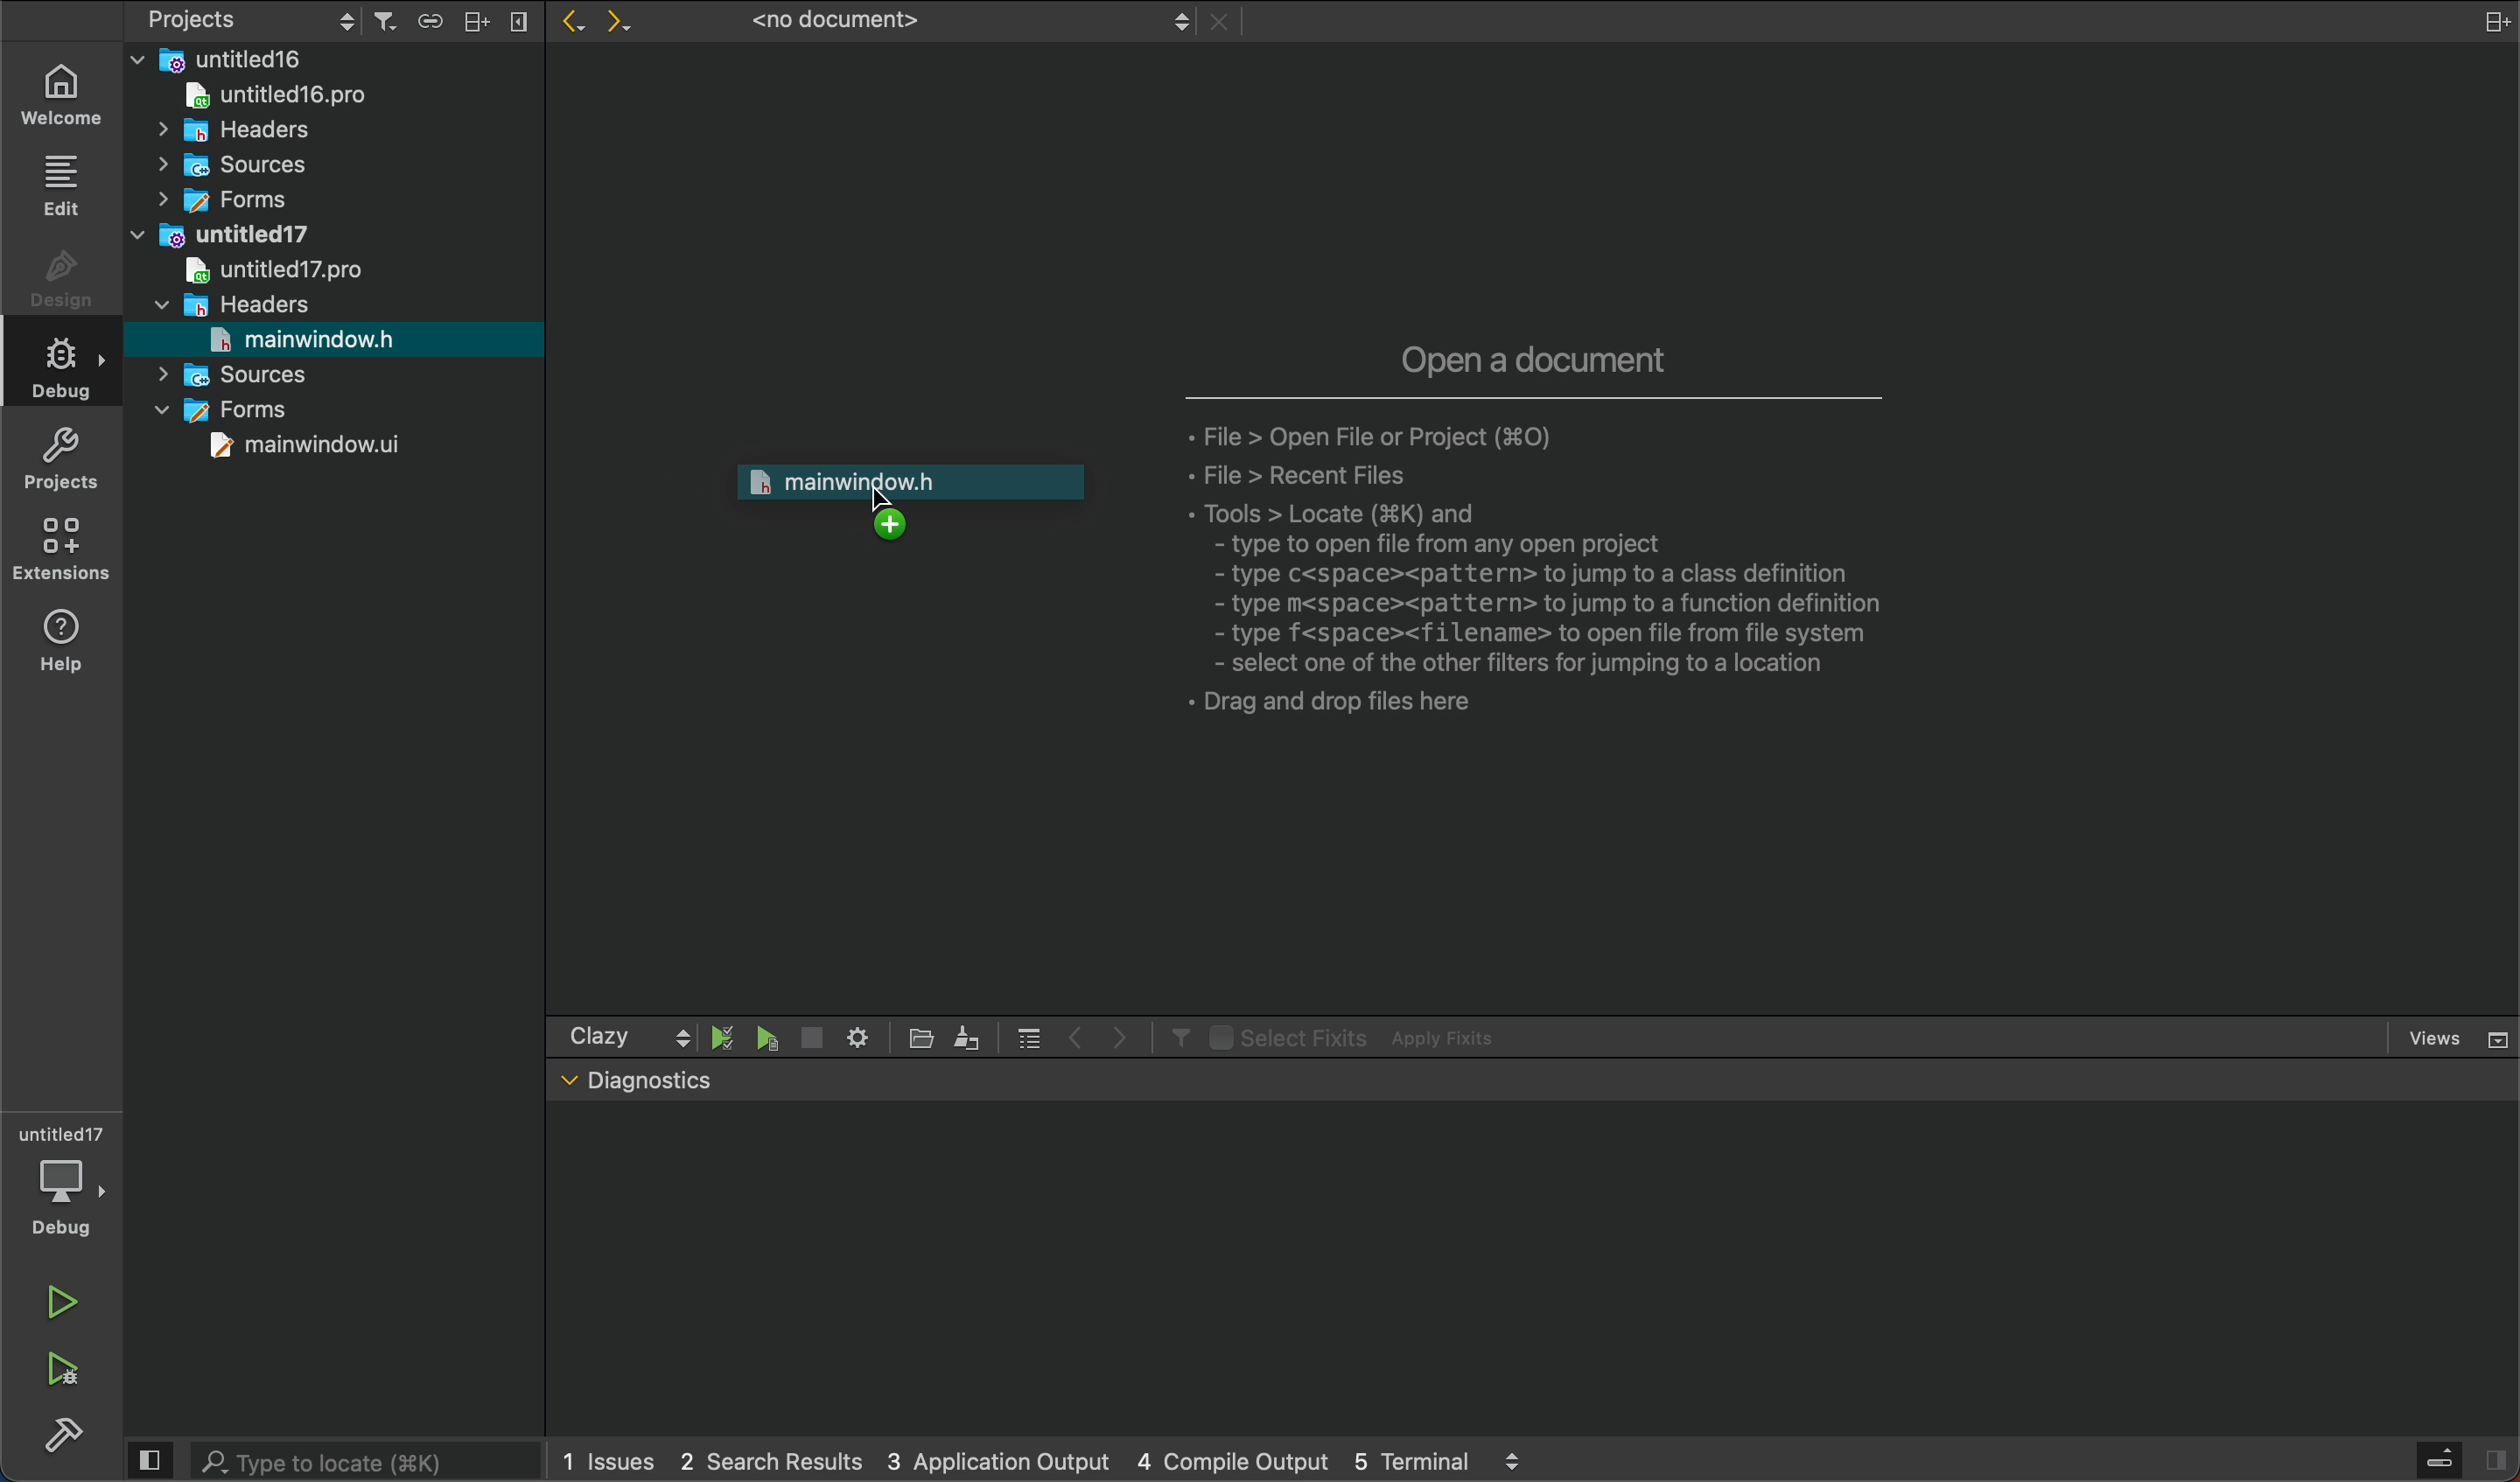 This screenshot has width=2520, height=1482. I want to click on Next, so click(628, 24).